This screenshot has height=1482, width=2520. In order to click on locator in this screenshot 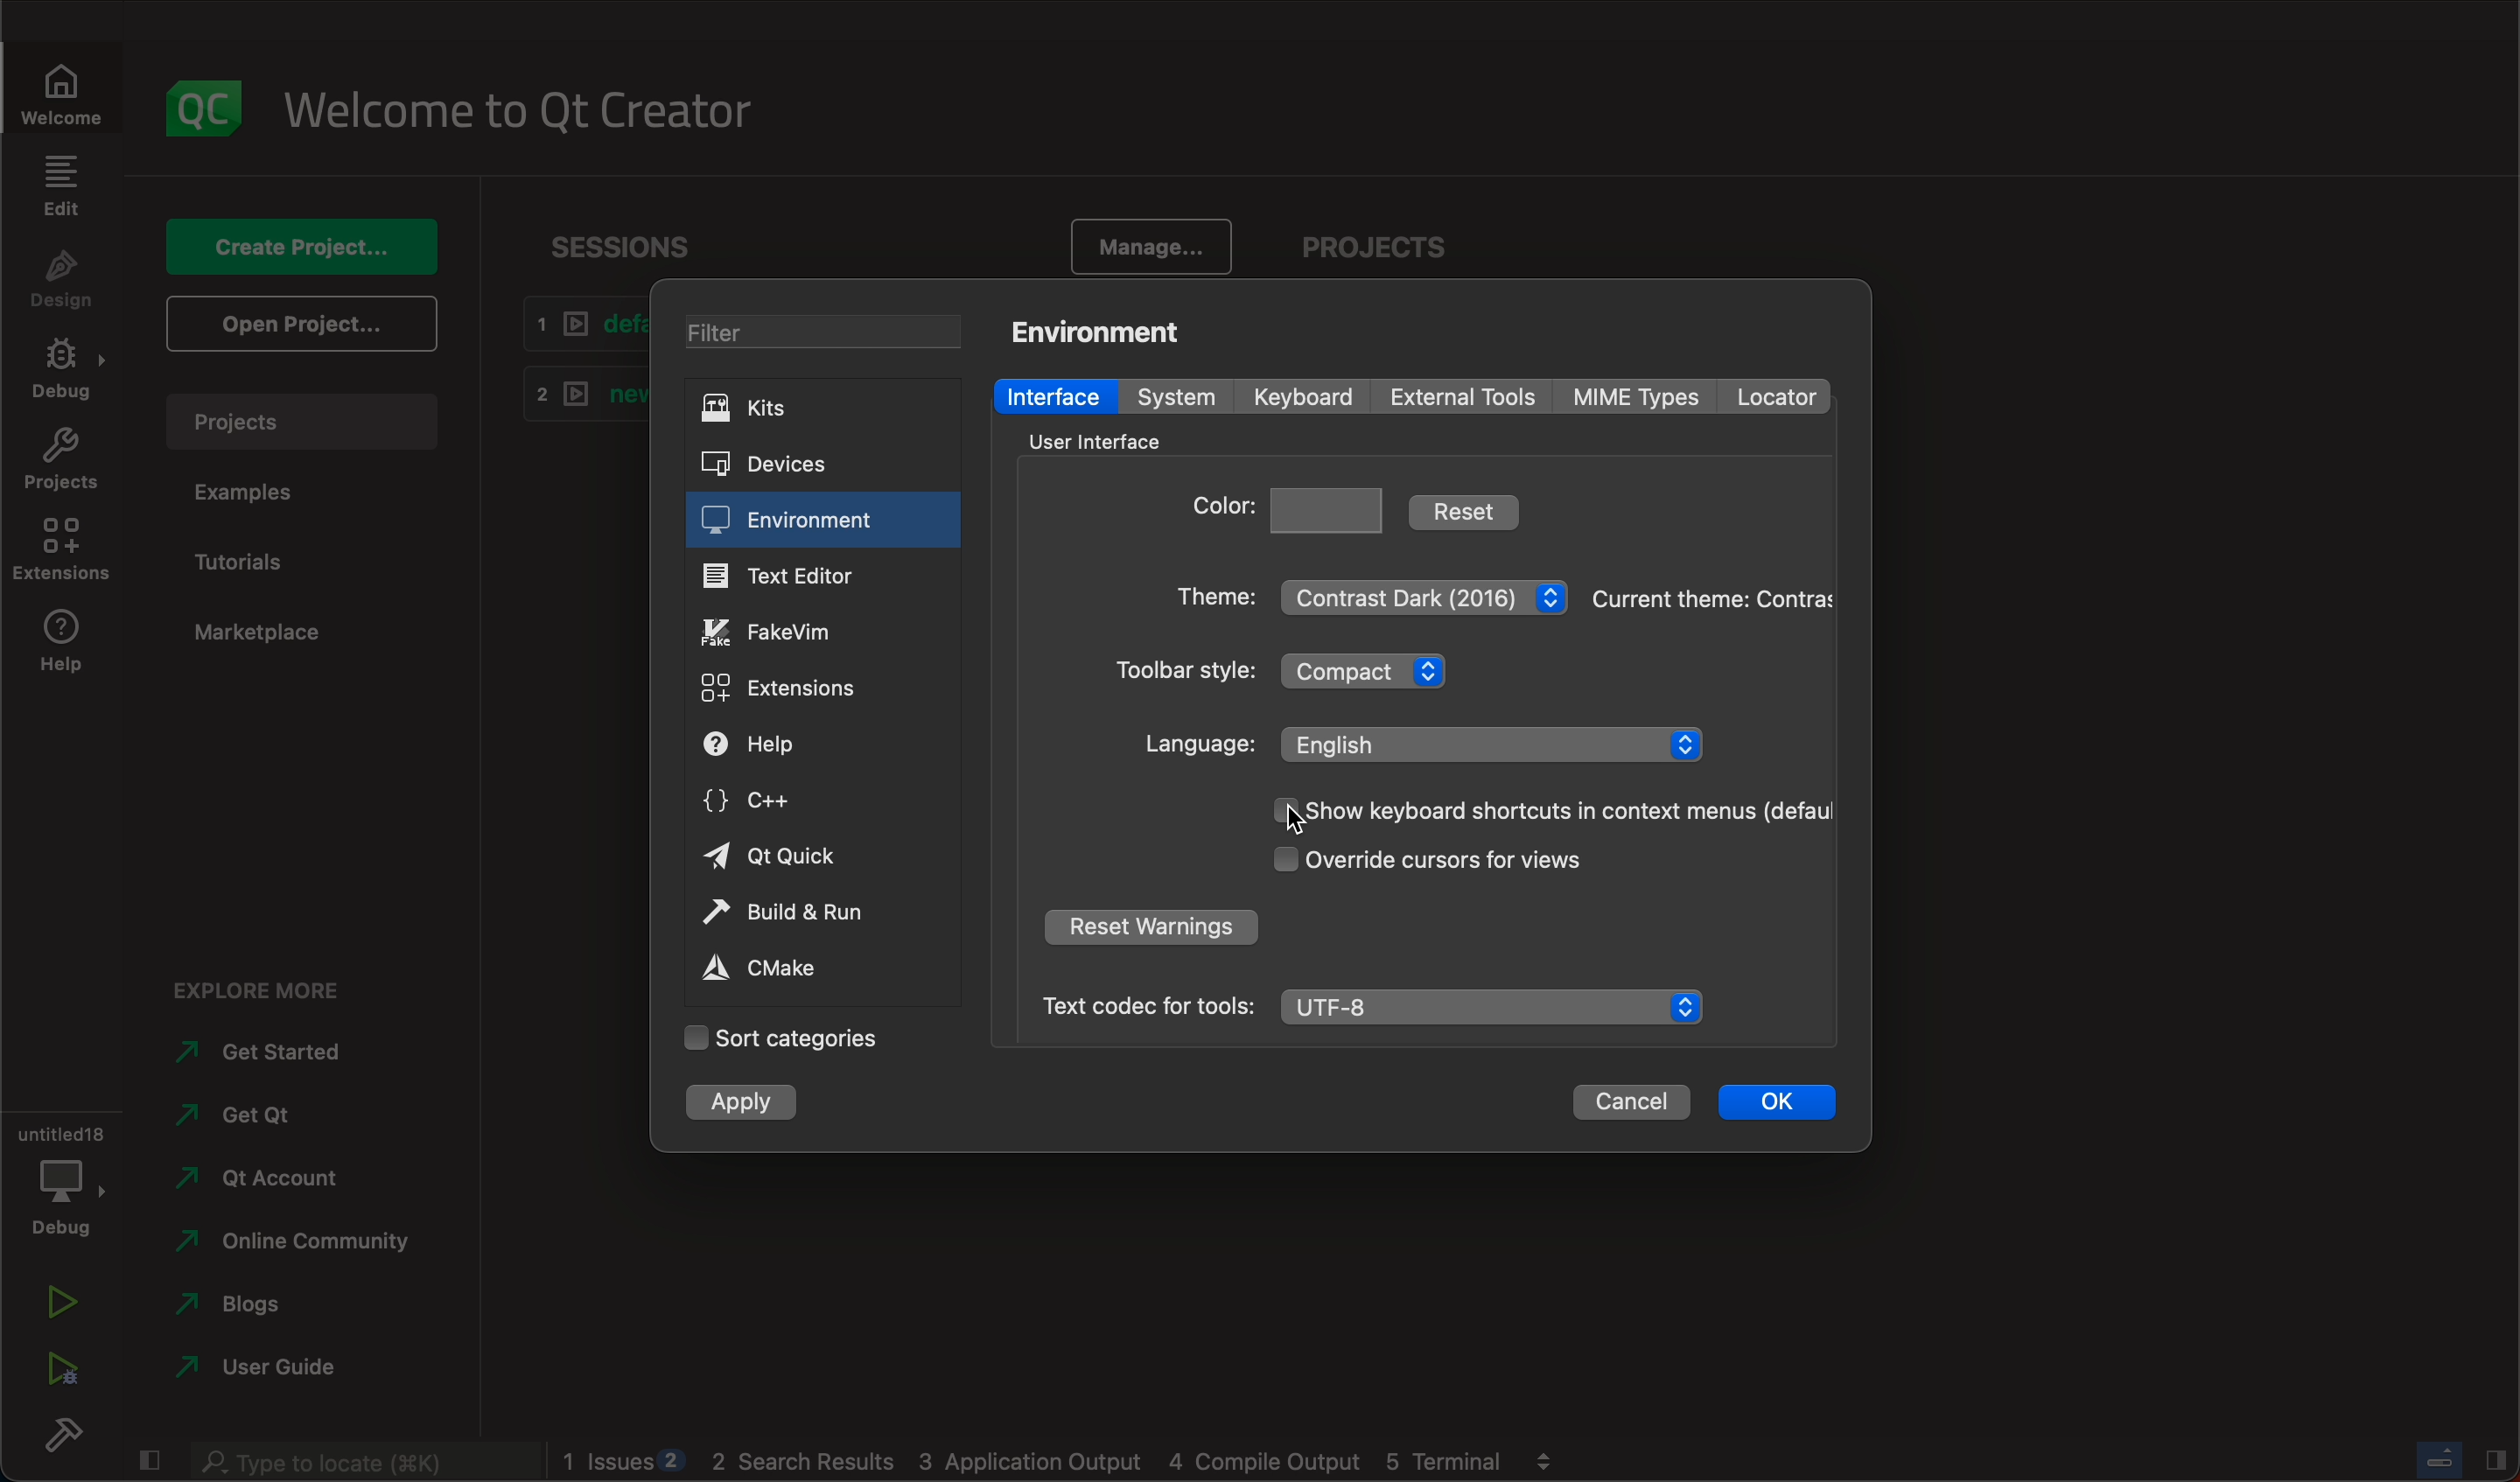, I will do `click(1785, 394)`.